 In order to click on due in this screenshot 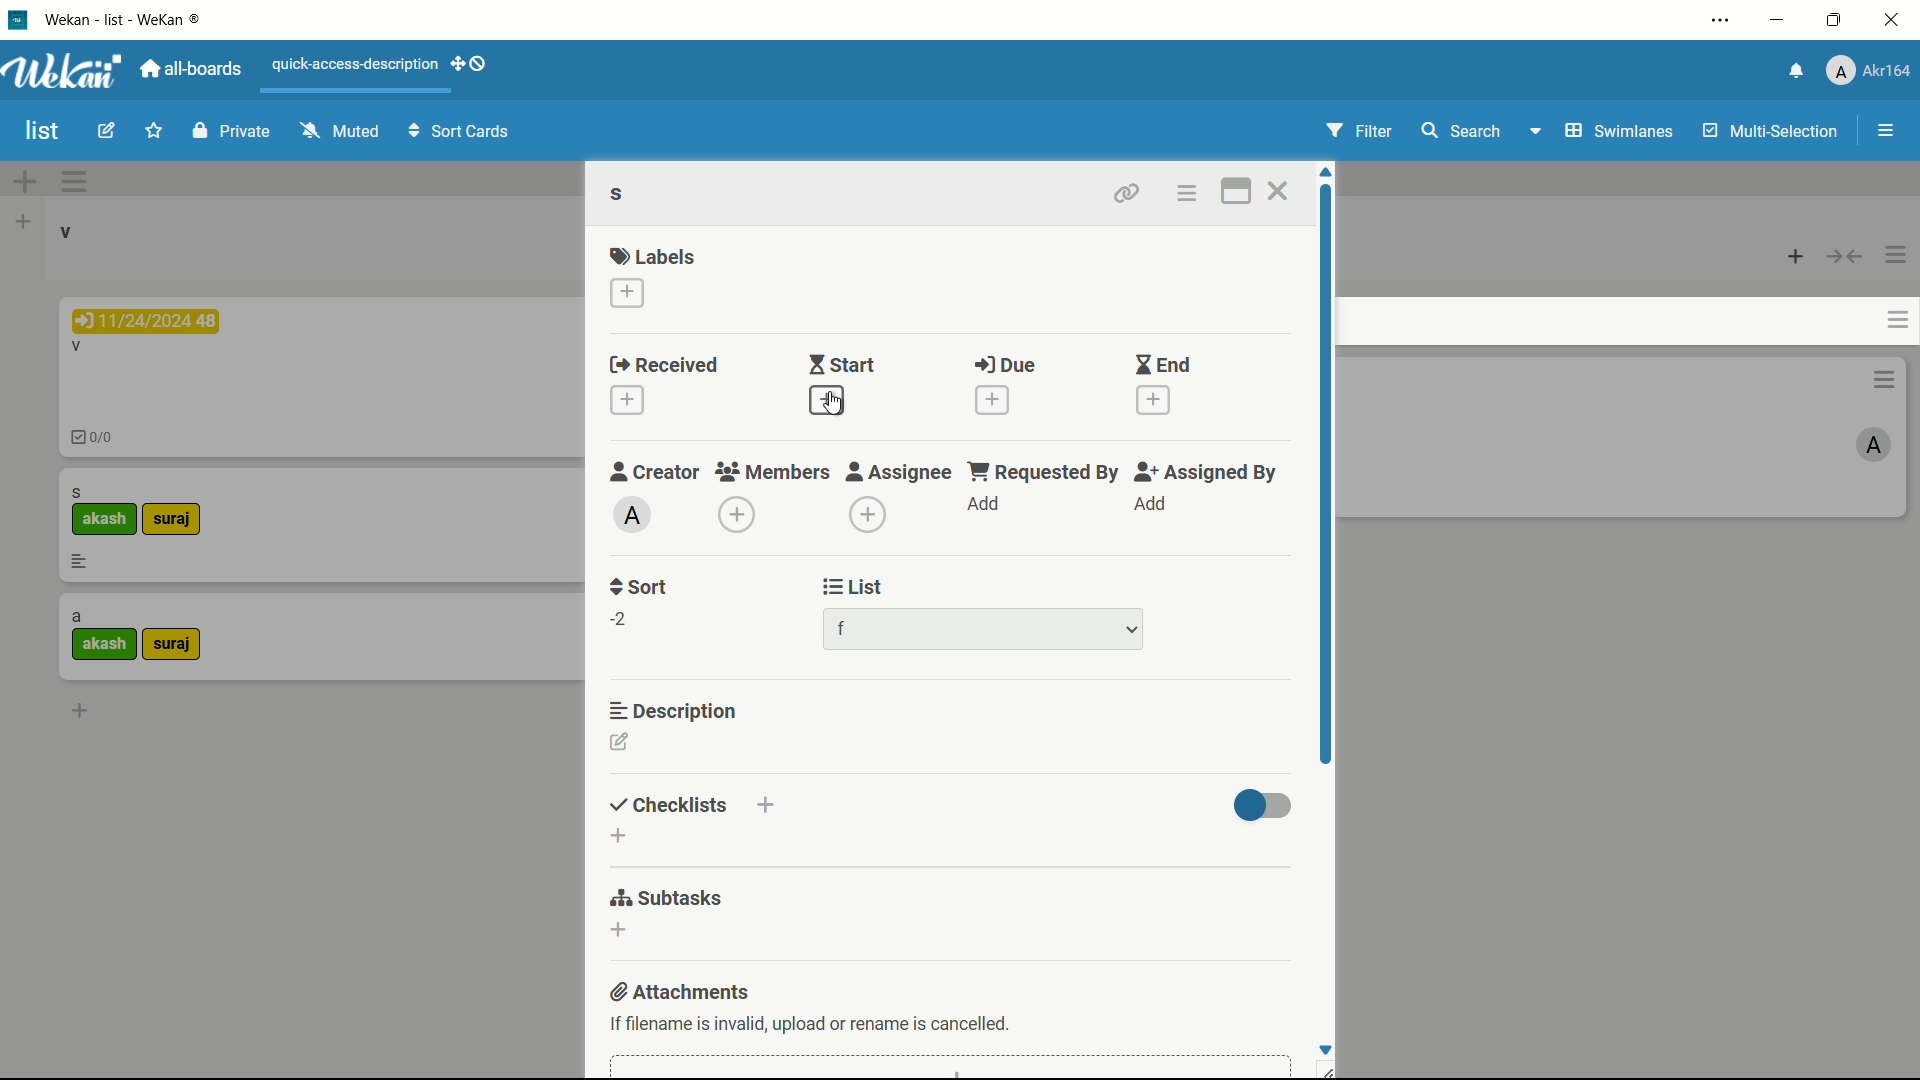, I will do `click(1010, 365)`.